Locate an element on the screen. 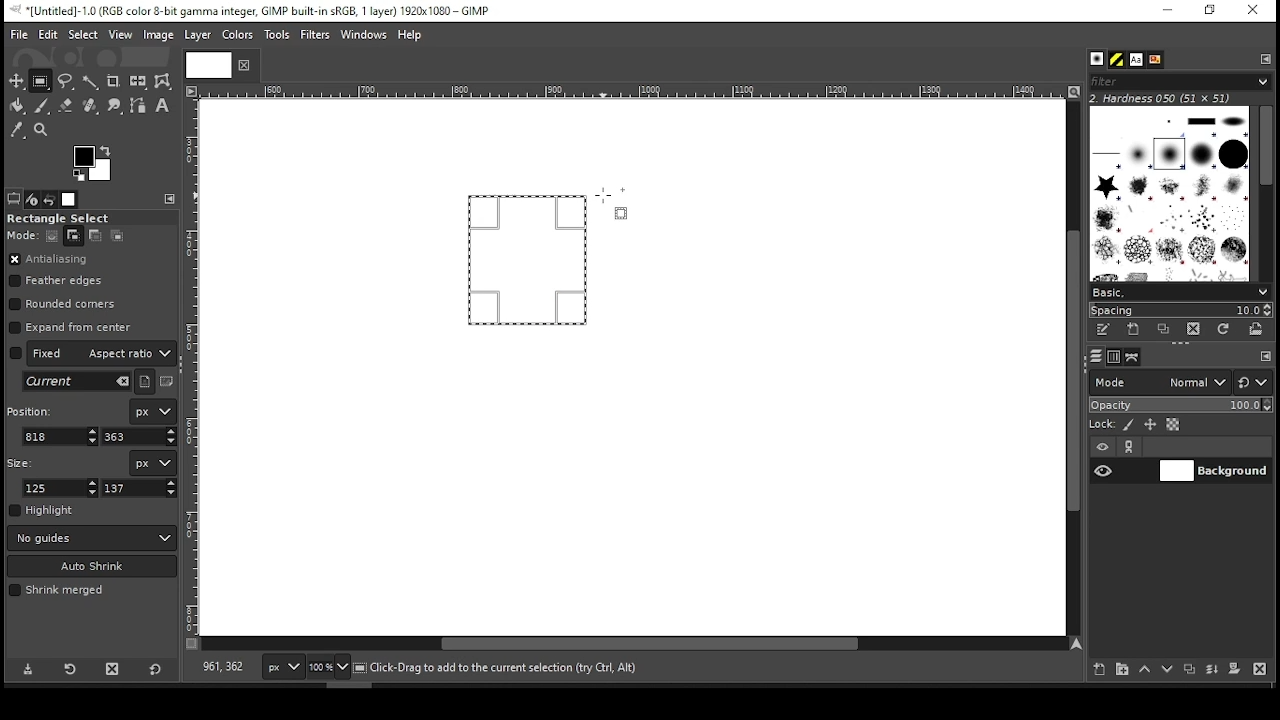 The image size is (1280, 720). subtract from the current selection is located at coordinates (94, 236).